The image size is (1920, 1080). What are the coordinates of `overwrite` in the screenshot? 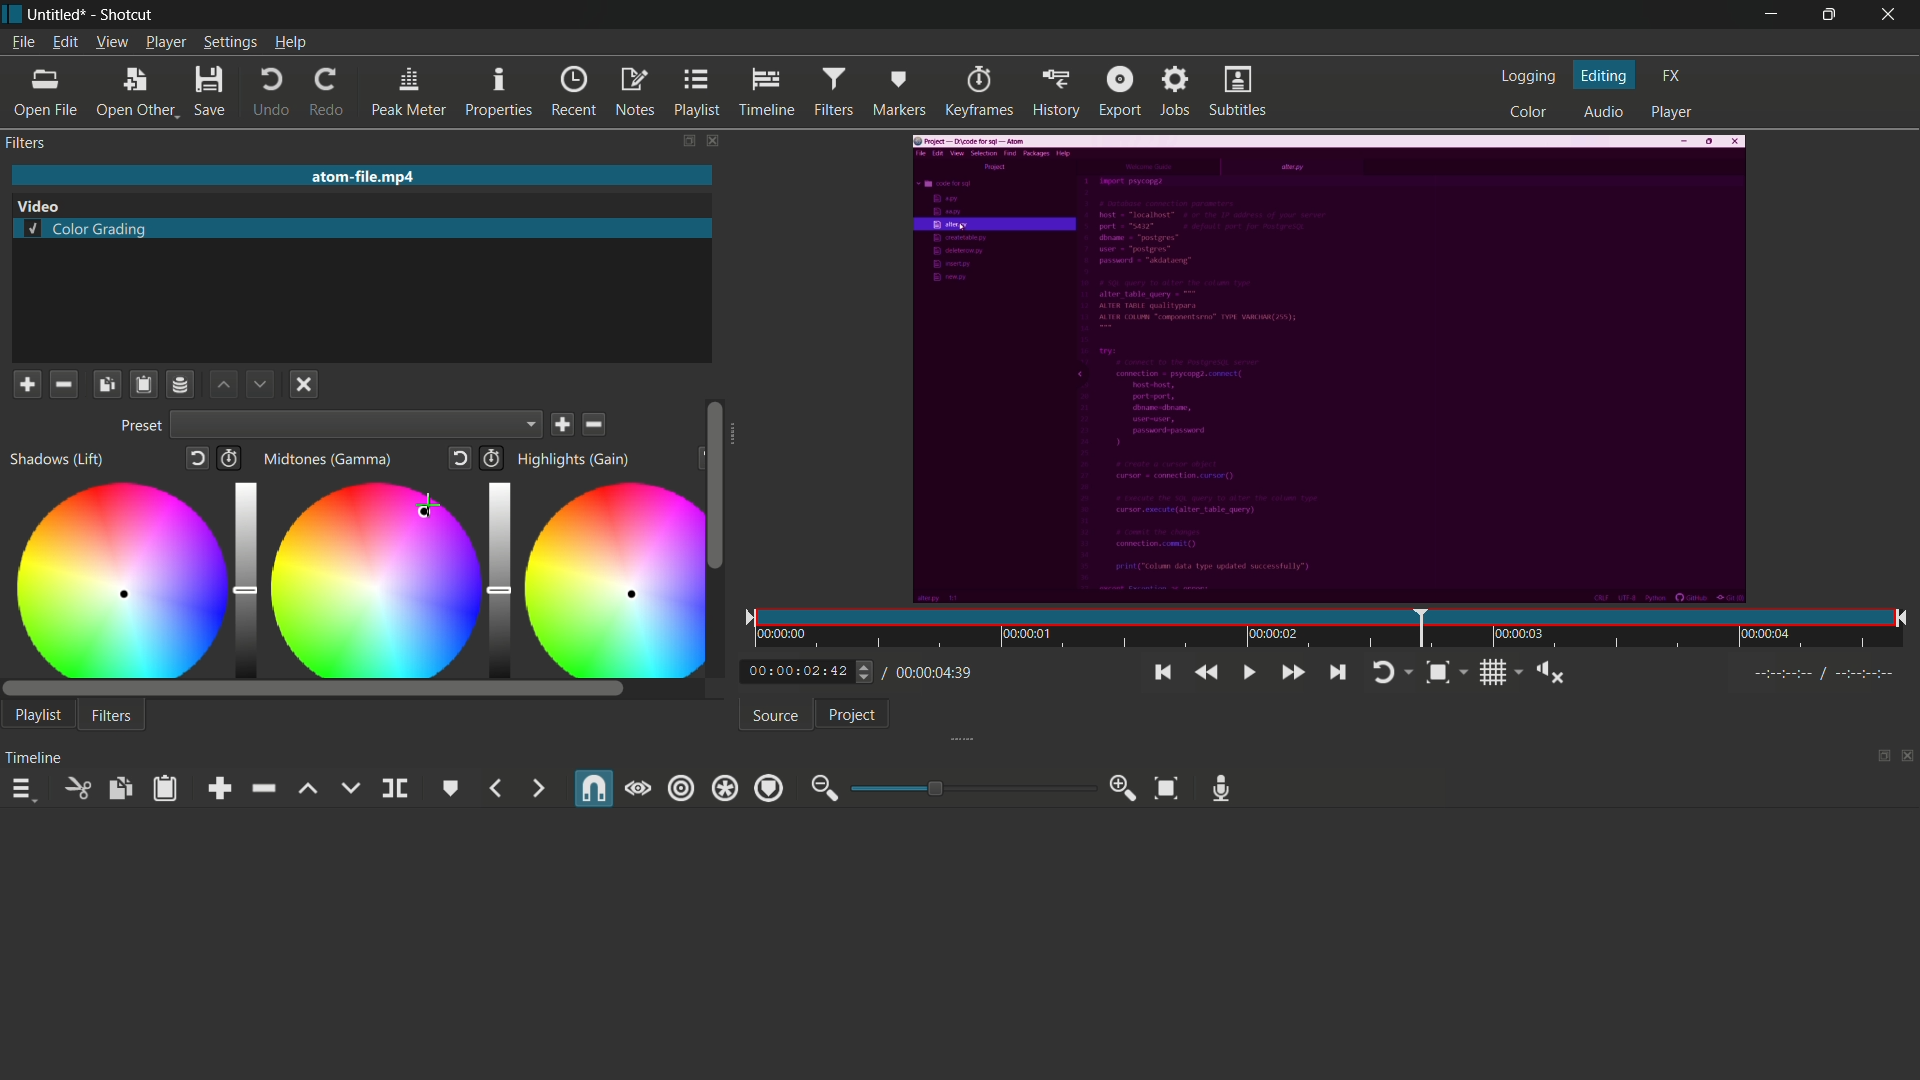 It's located at (349, 788).